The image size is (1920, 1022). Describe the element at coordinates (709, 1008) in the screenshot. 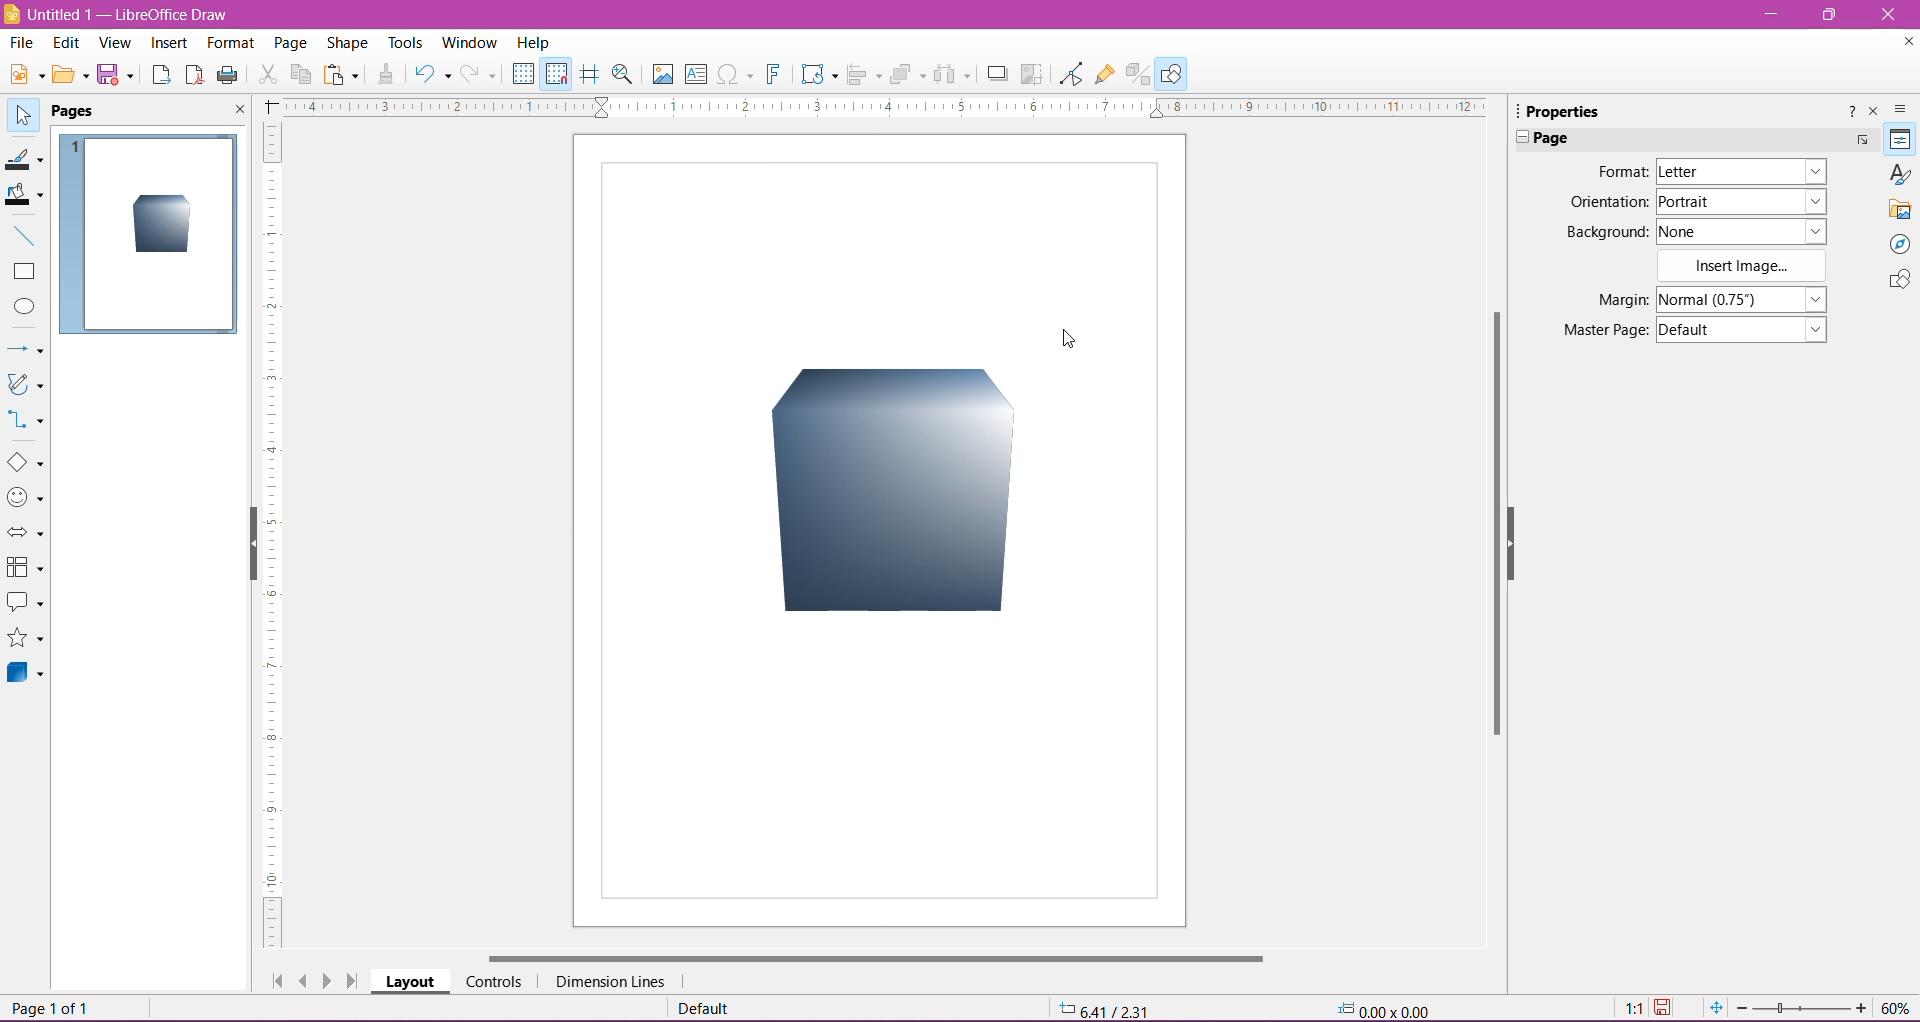

I see `Default` at that location.